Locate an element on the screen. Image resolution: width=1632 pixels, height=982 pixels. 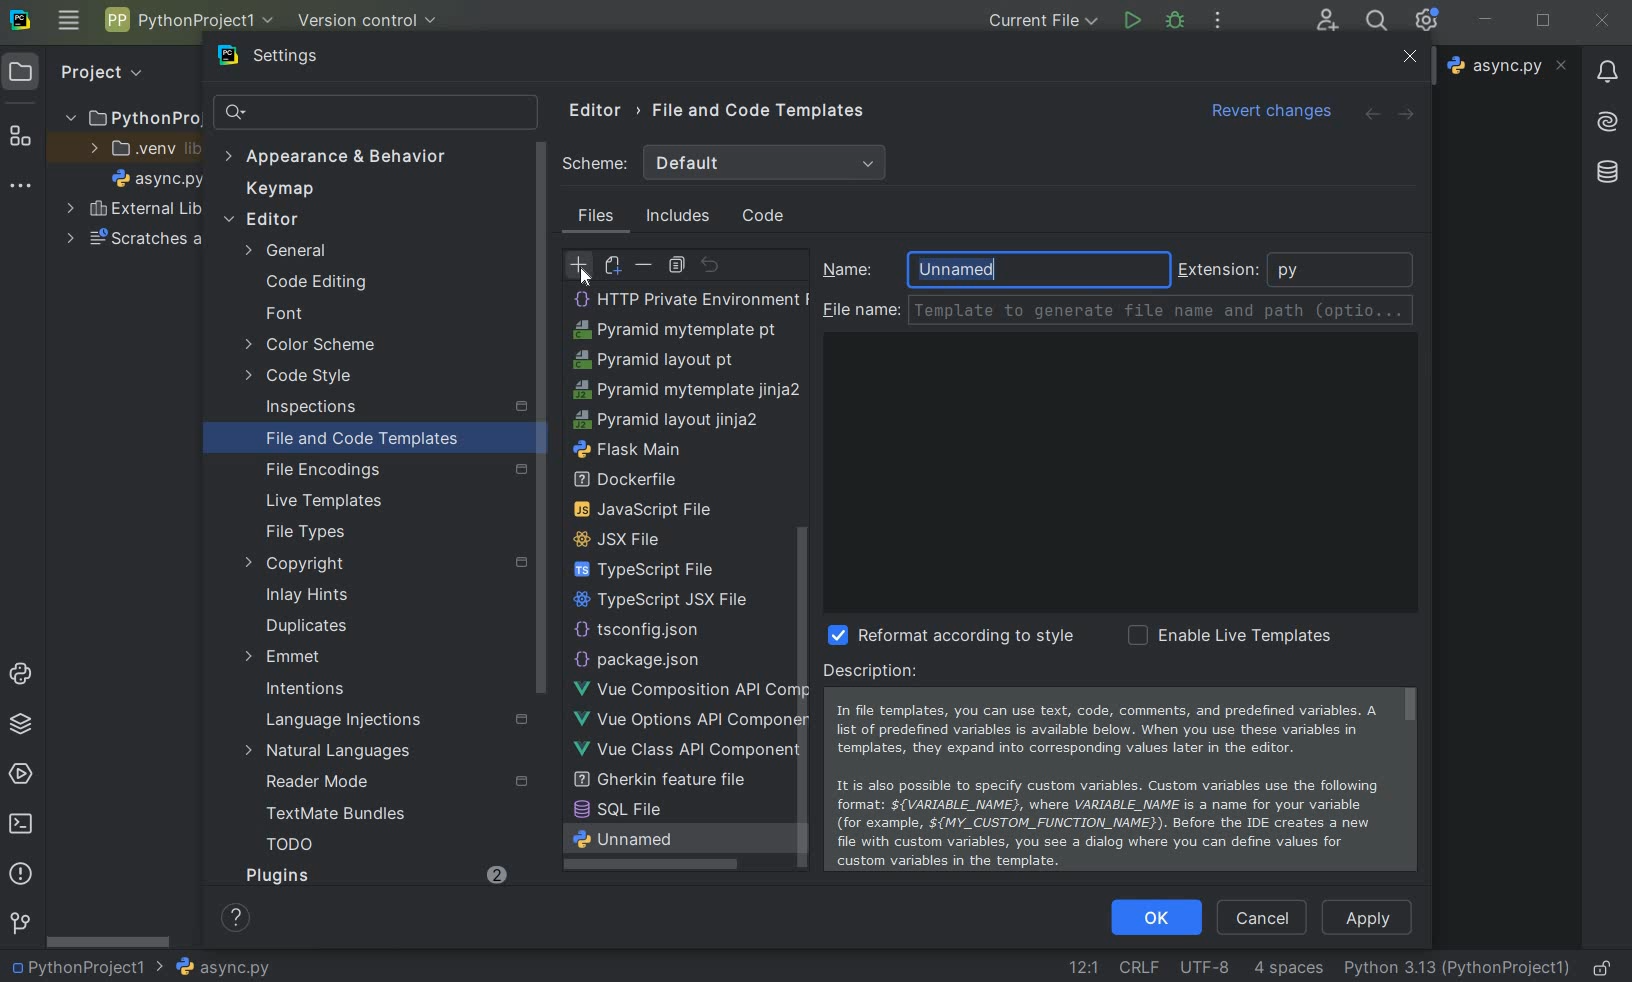
file name is located at coordinates (226, 969).